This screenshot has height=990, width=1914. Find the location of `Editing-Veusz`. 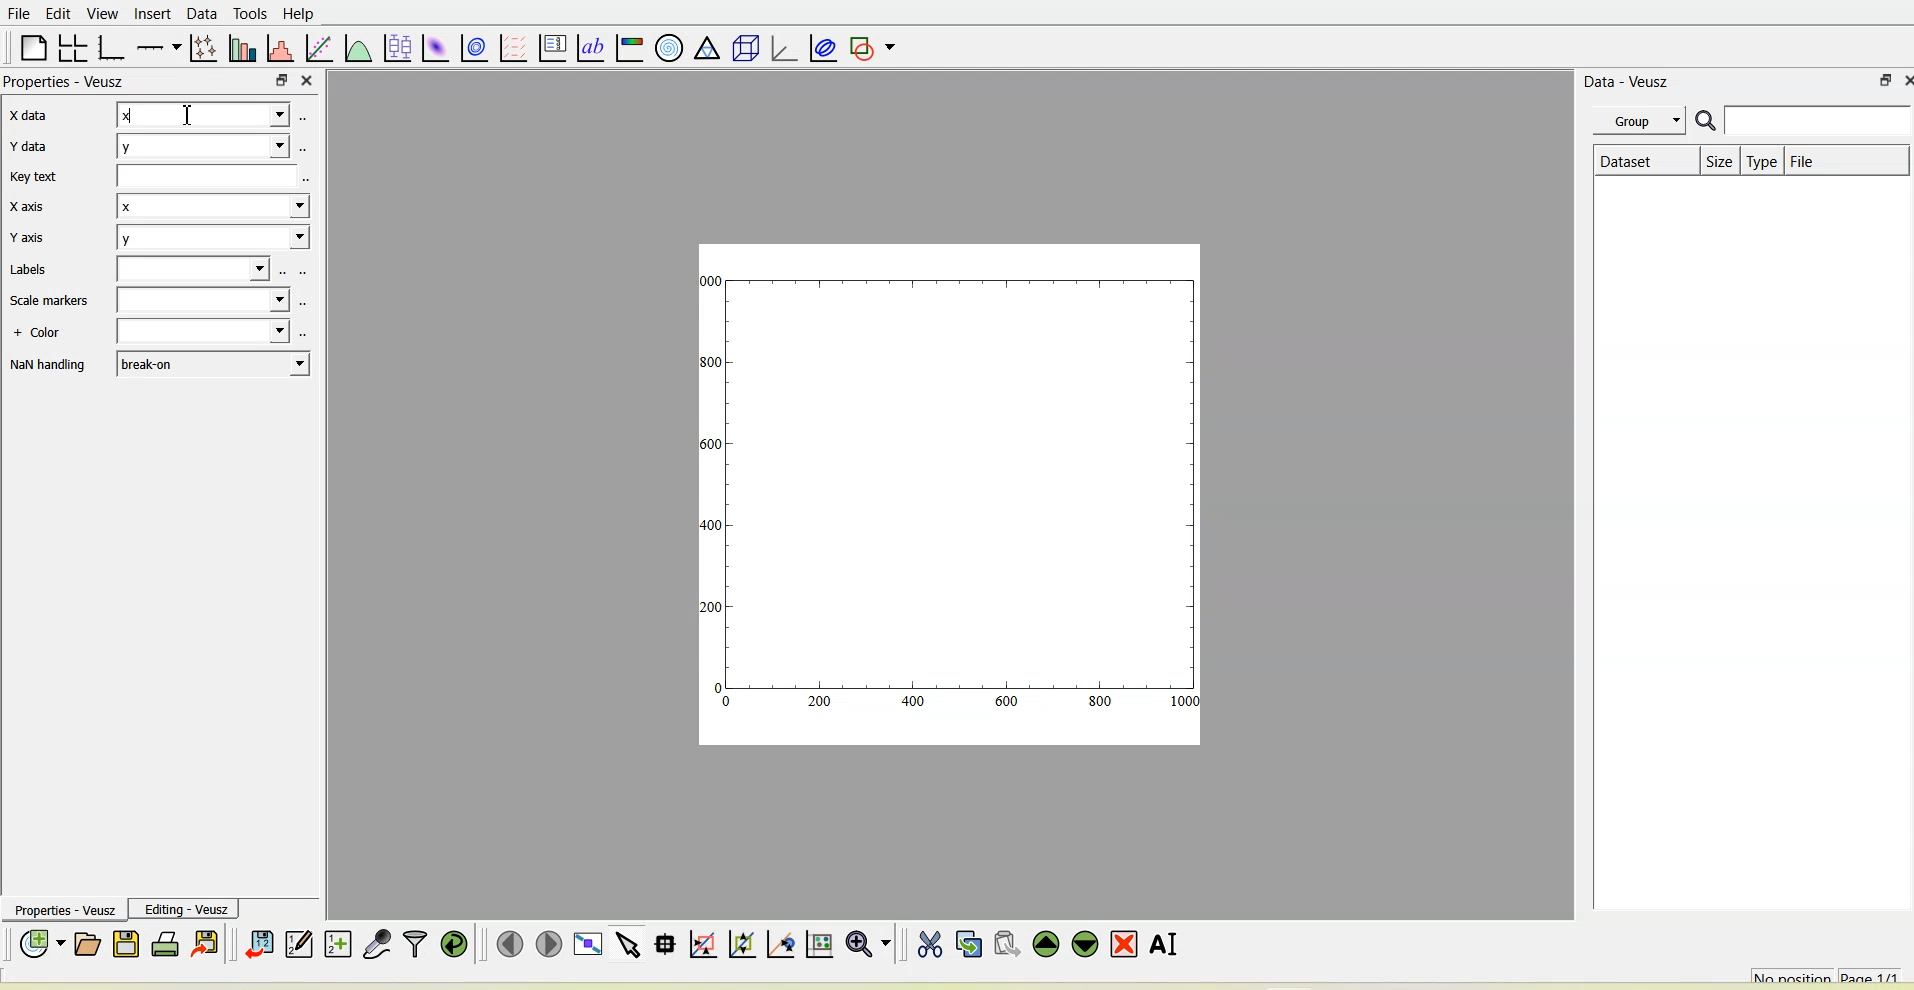

Editing-Veusz is located at coordinates (184, 909).